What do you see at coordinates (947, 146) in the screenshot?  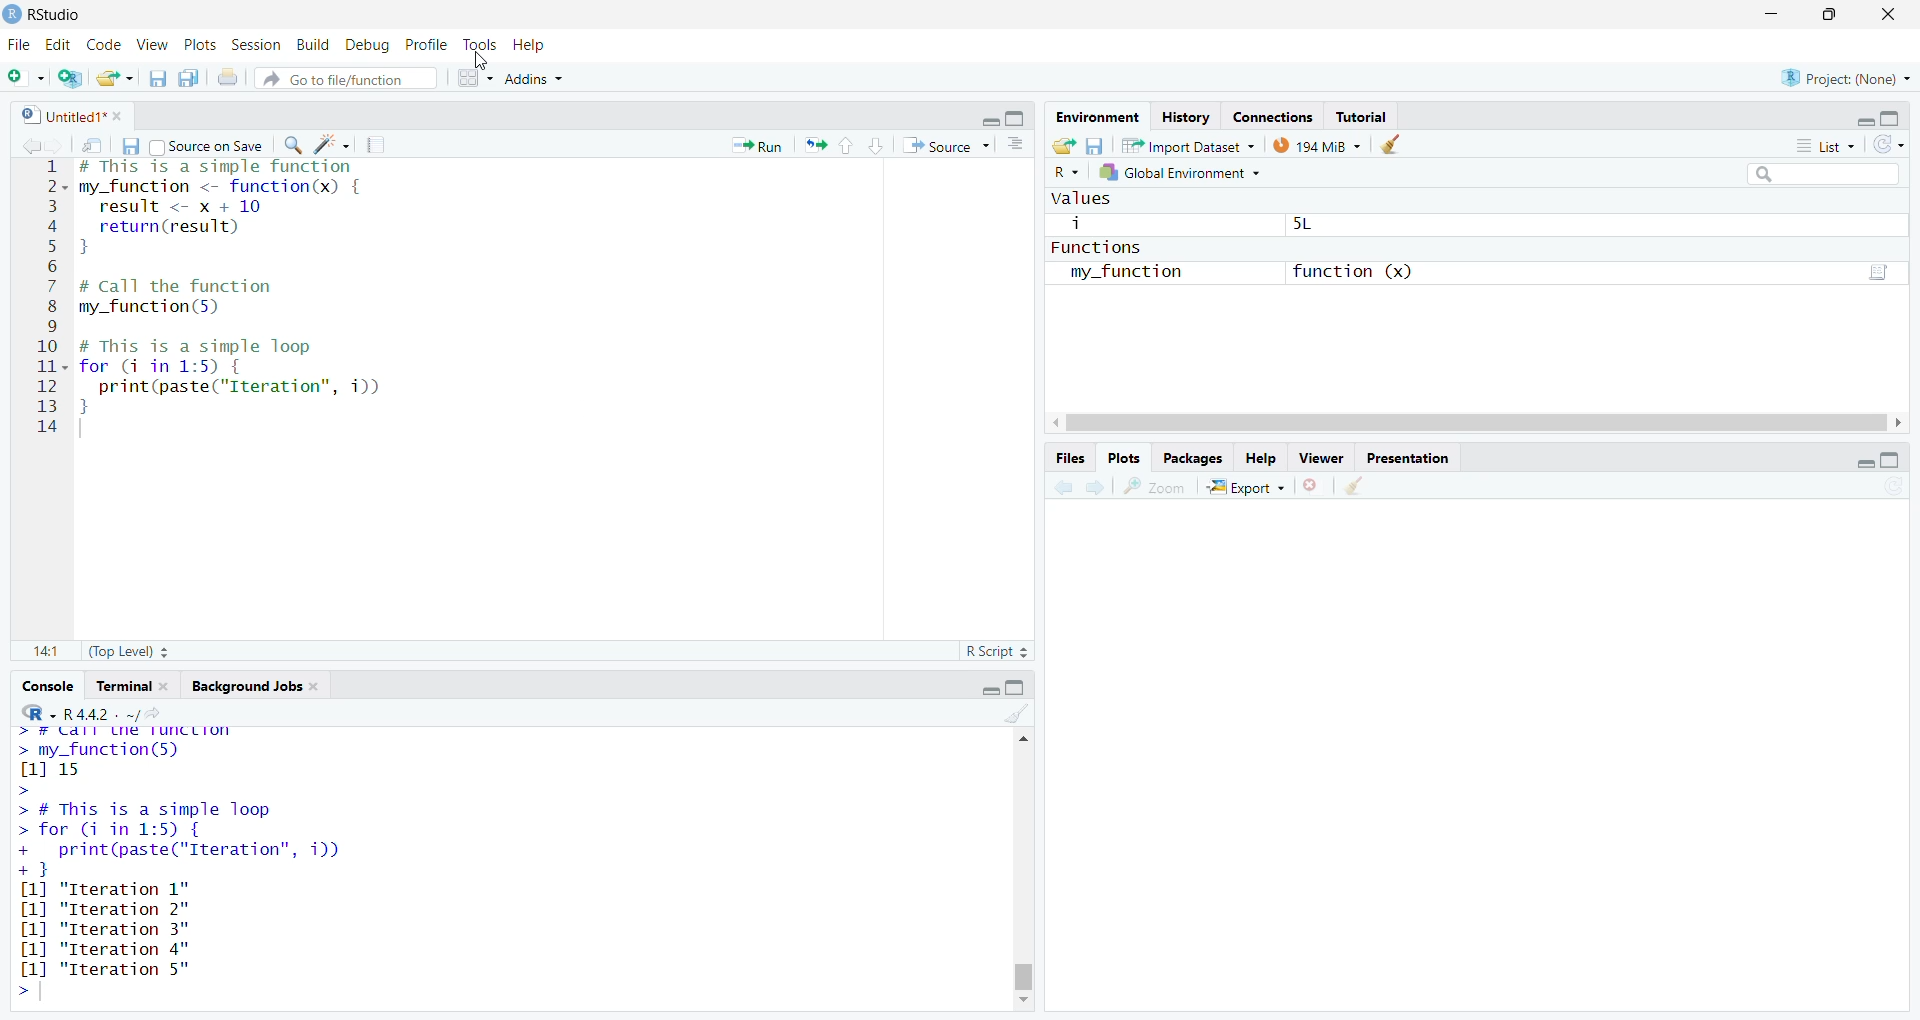 I see `source the contents of the document` at bounding box center [947, 146].